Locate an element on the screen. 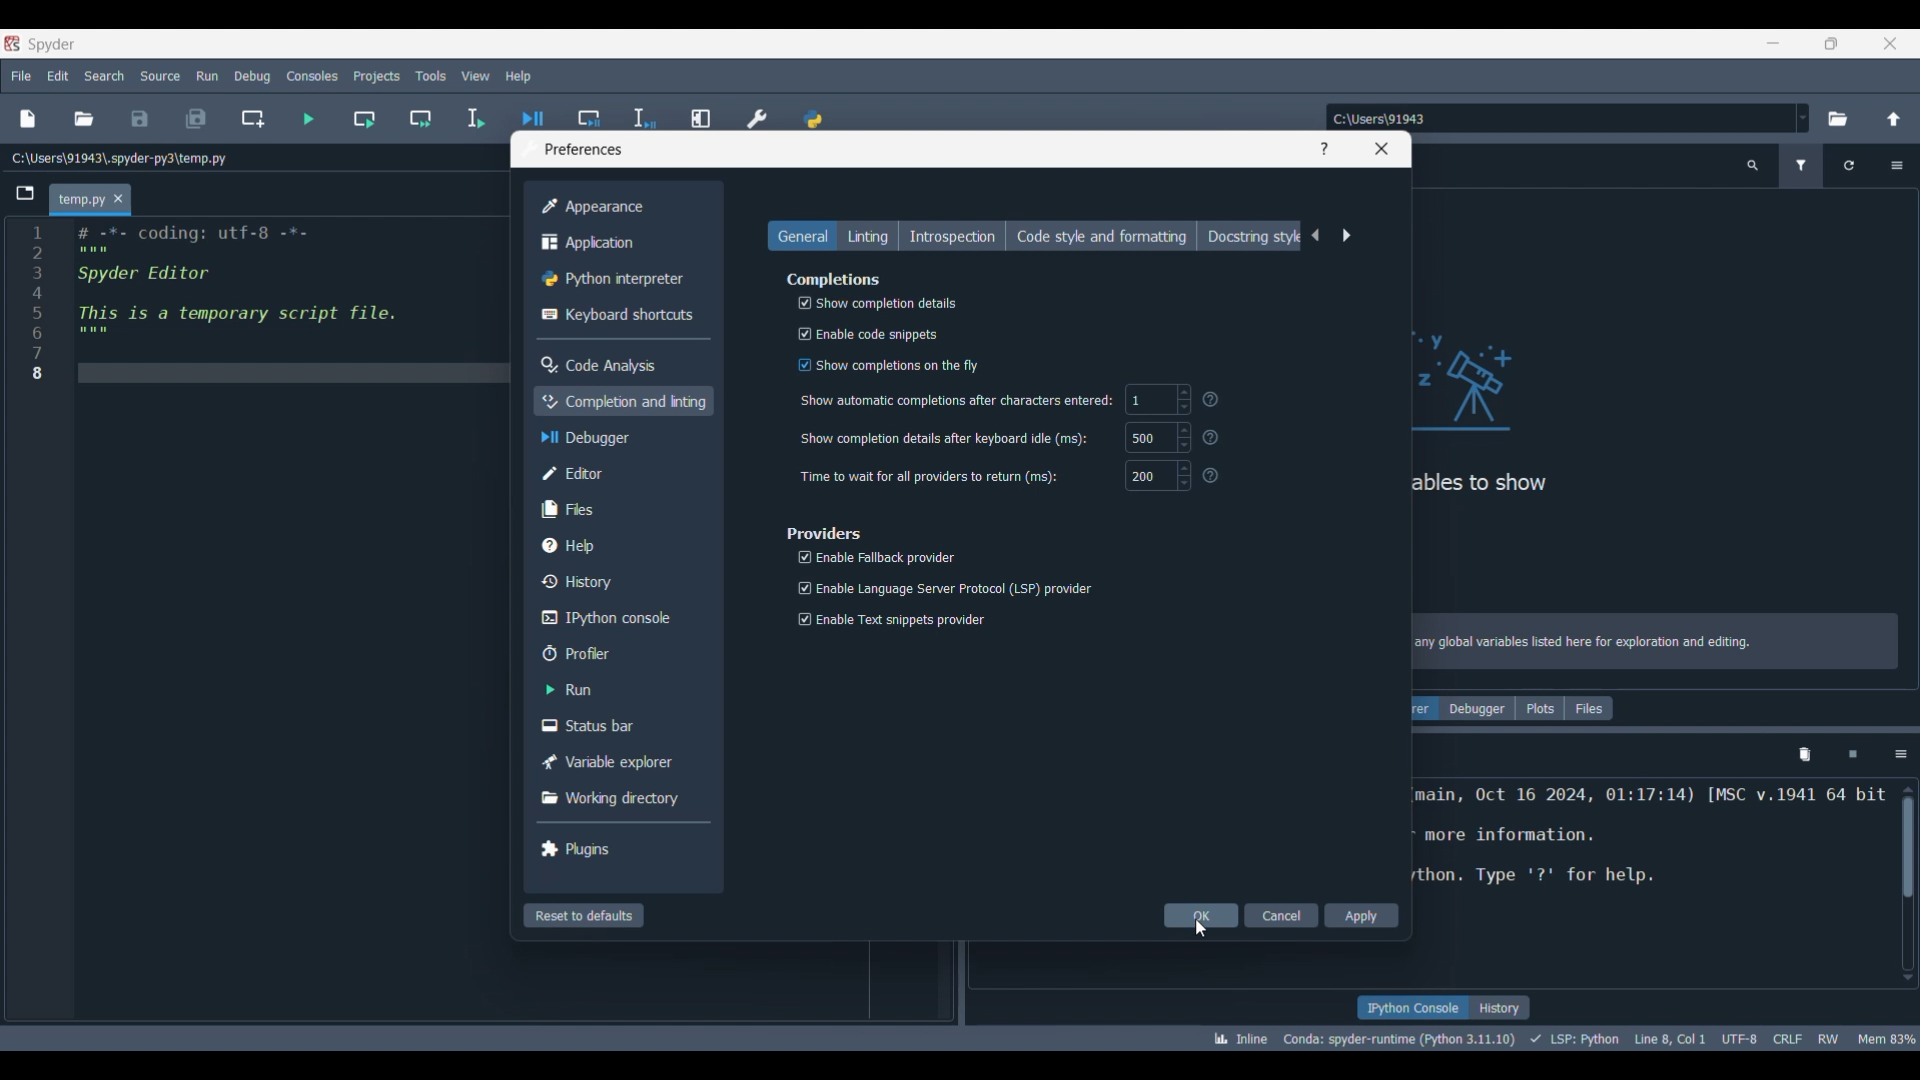 This screenshot has width=1920, height=1080. 1 is located at coordinates (1158, 400).